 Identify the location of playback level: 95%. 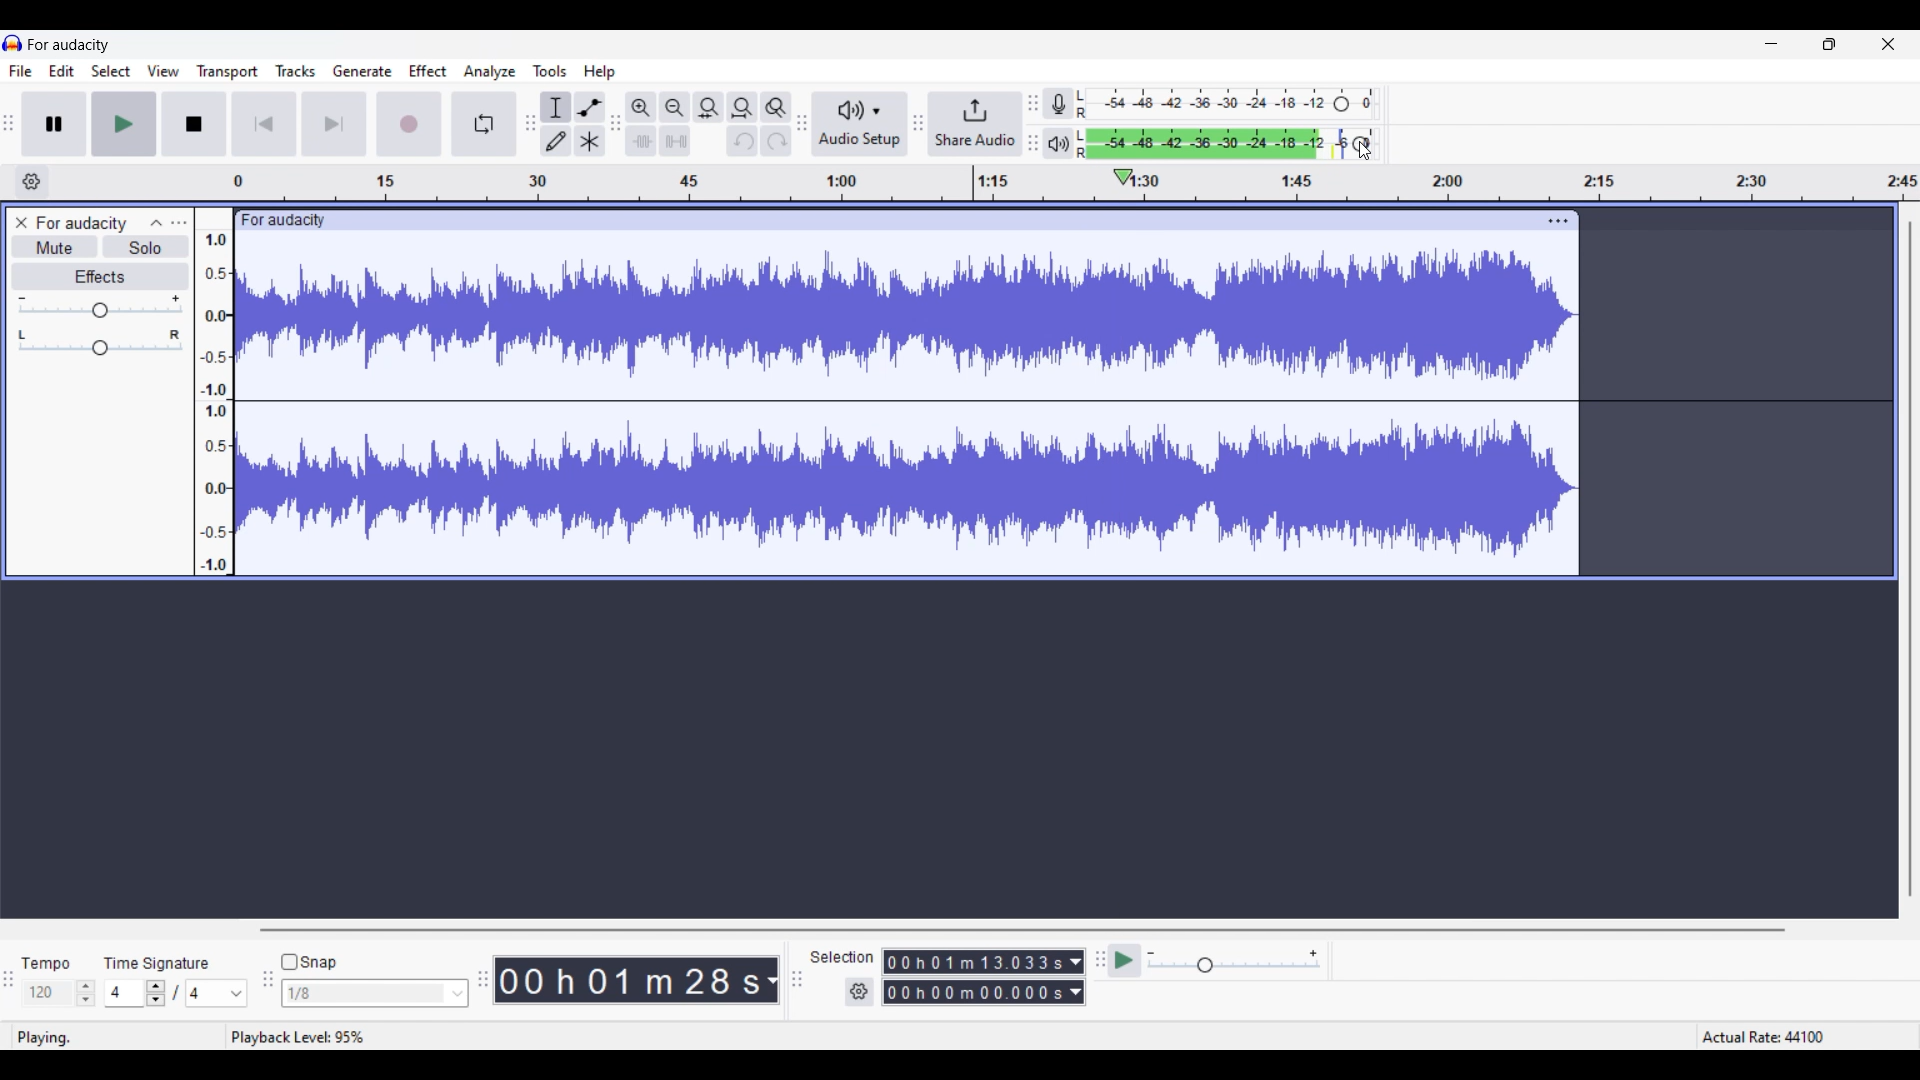
(296, 1037).